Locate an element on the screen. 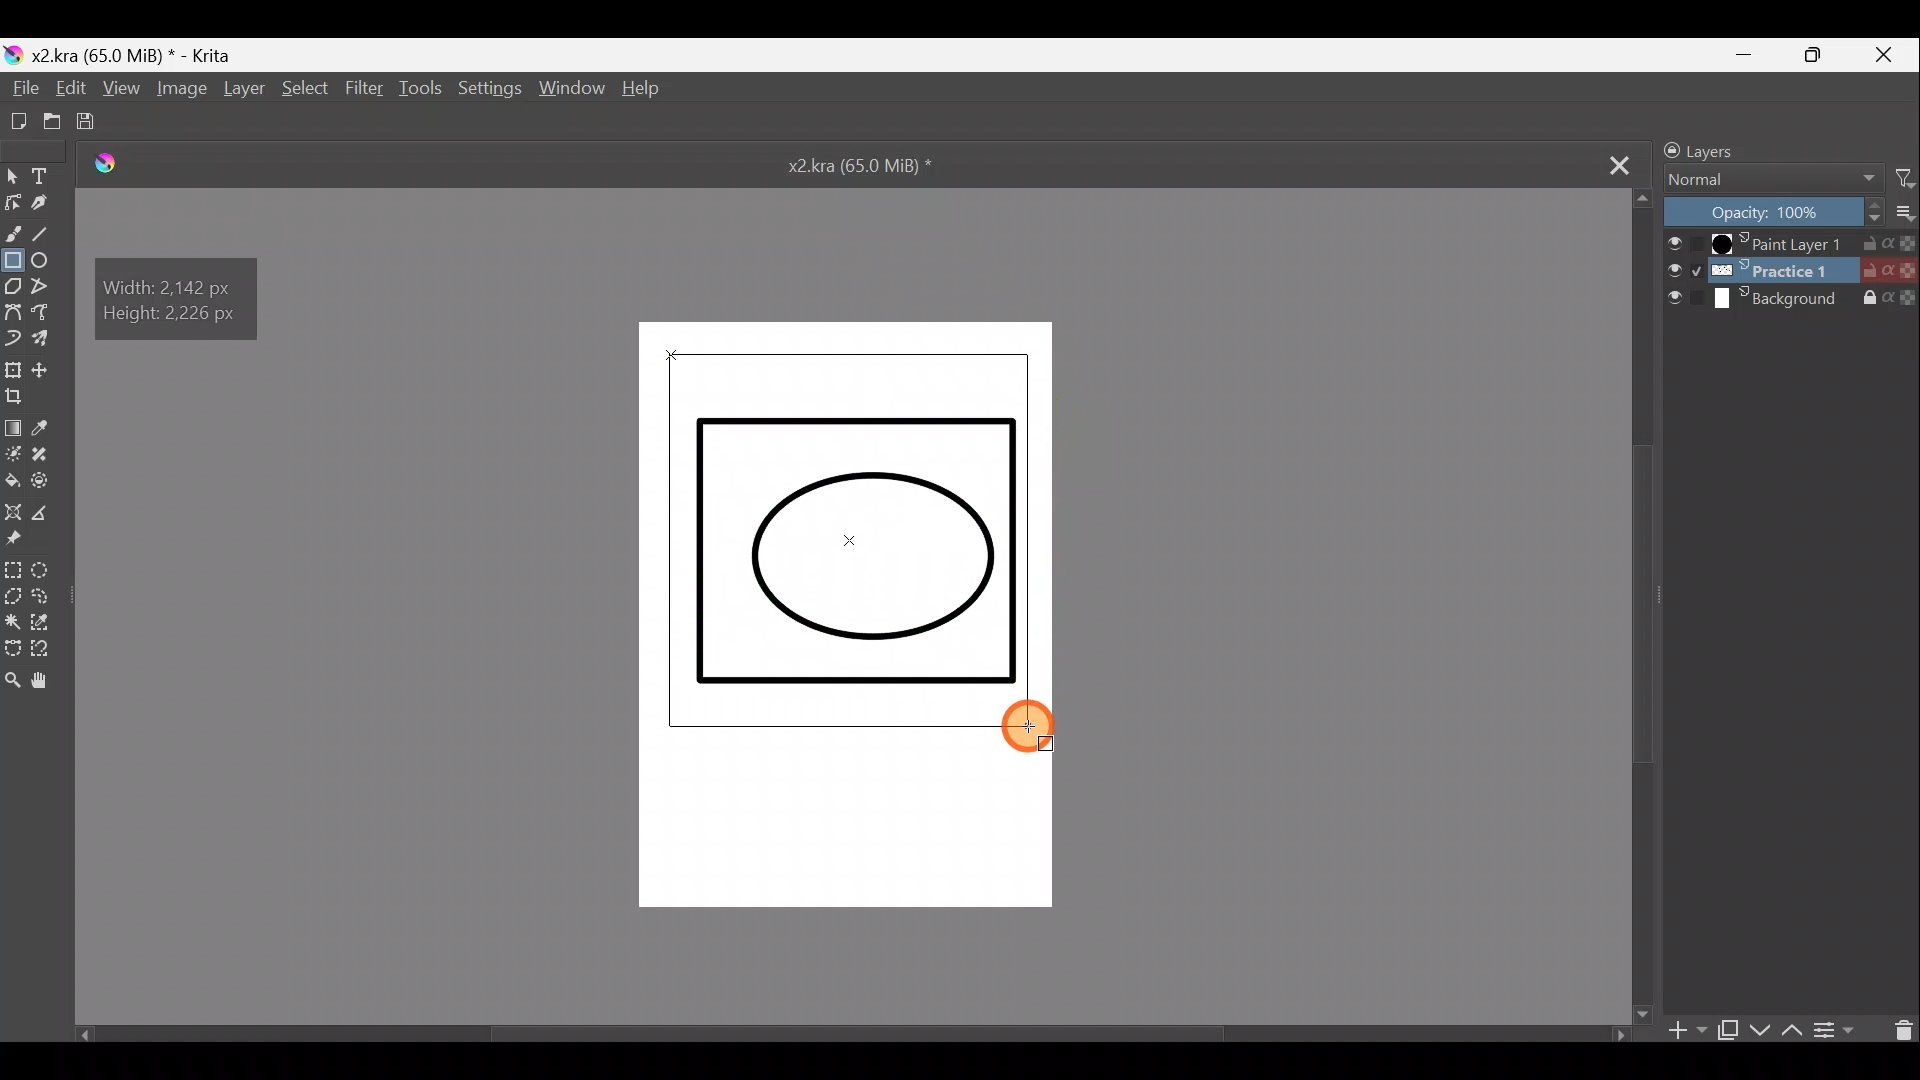  Magnetic curve selection tool is located at coordinates (47, 651).